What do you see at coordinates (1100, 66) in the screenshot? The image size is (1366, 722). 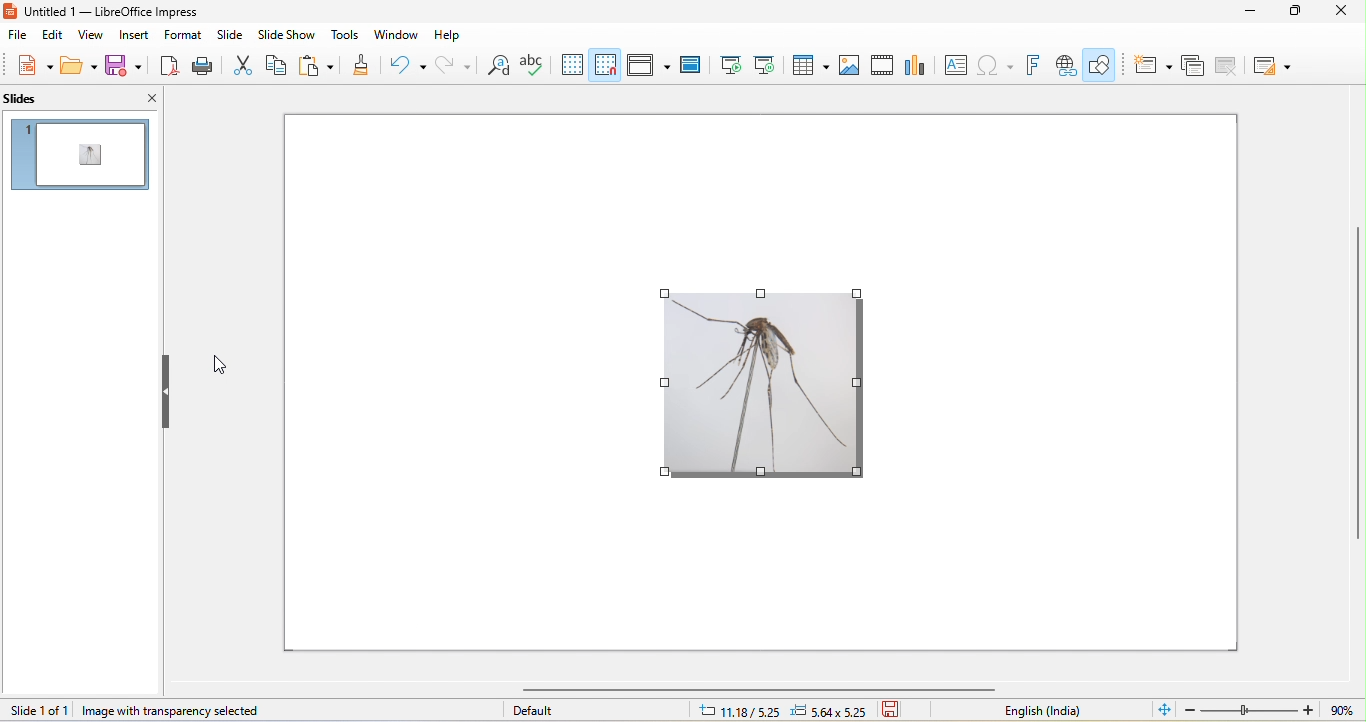 I see `show draw functions` at bounding box center [1100, 66].